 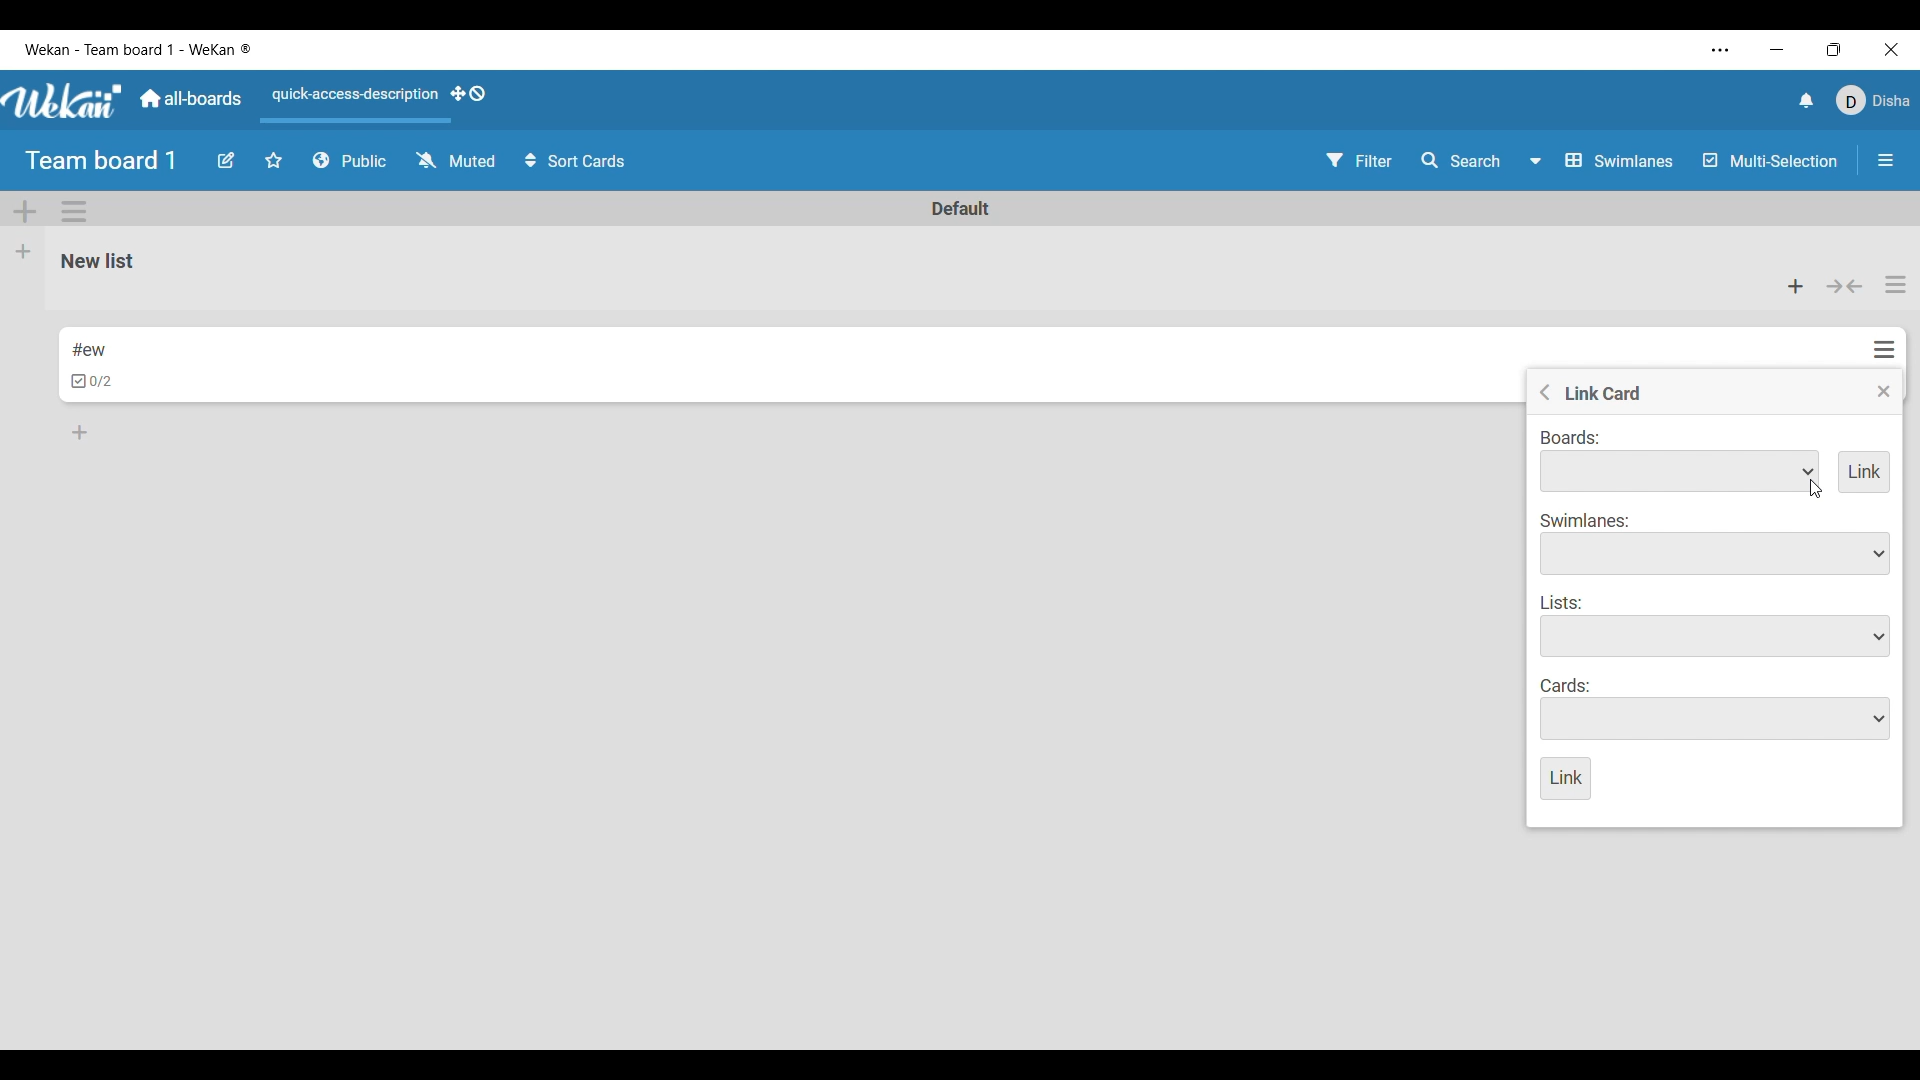 What do you see at coordinates (1601, 160) in the screenshot?
I see `Board view options` at bounding box center [1601, 160].